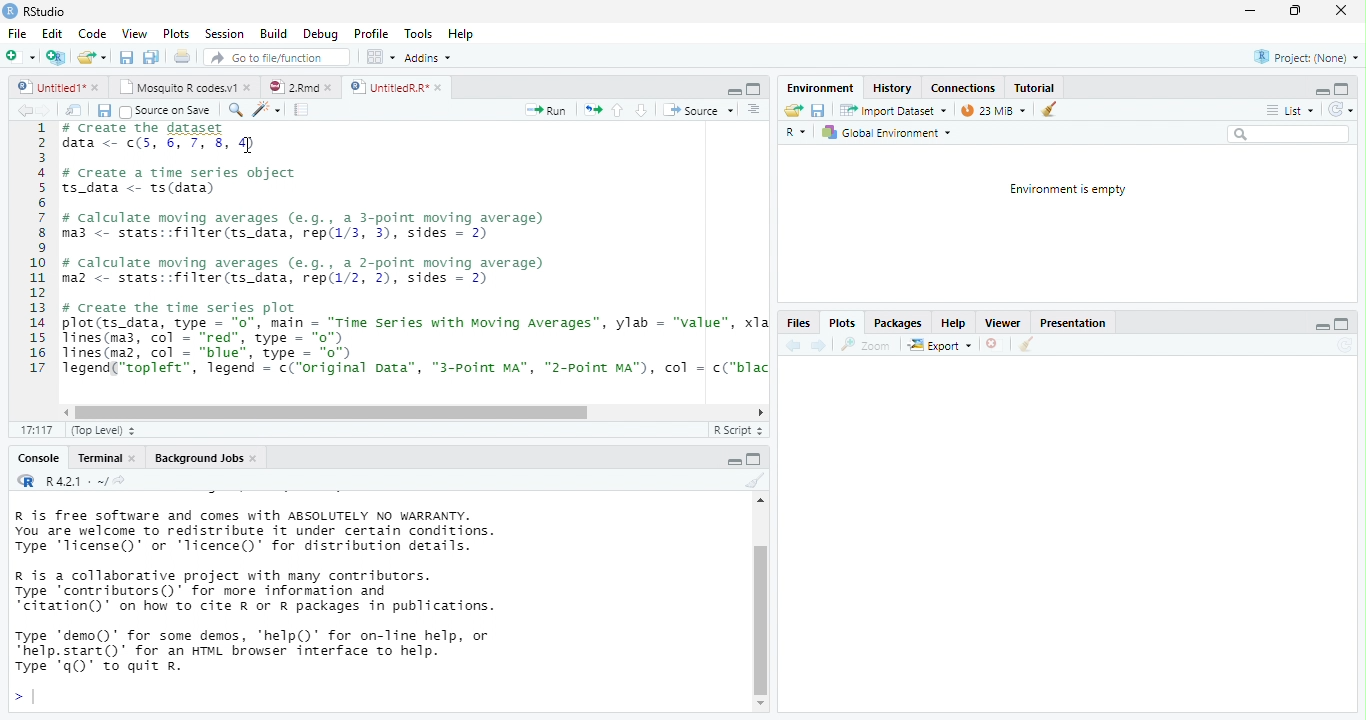 This screenshot has width=1366, height=720. I want to click on close, so click(97, 88).